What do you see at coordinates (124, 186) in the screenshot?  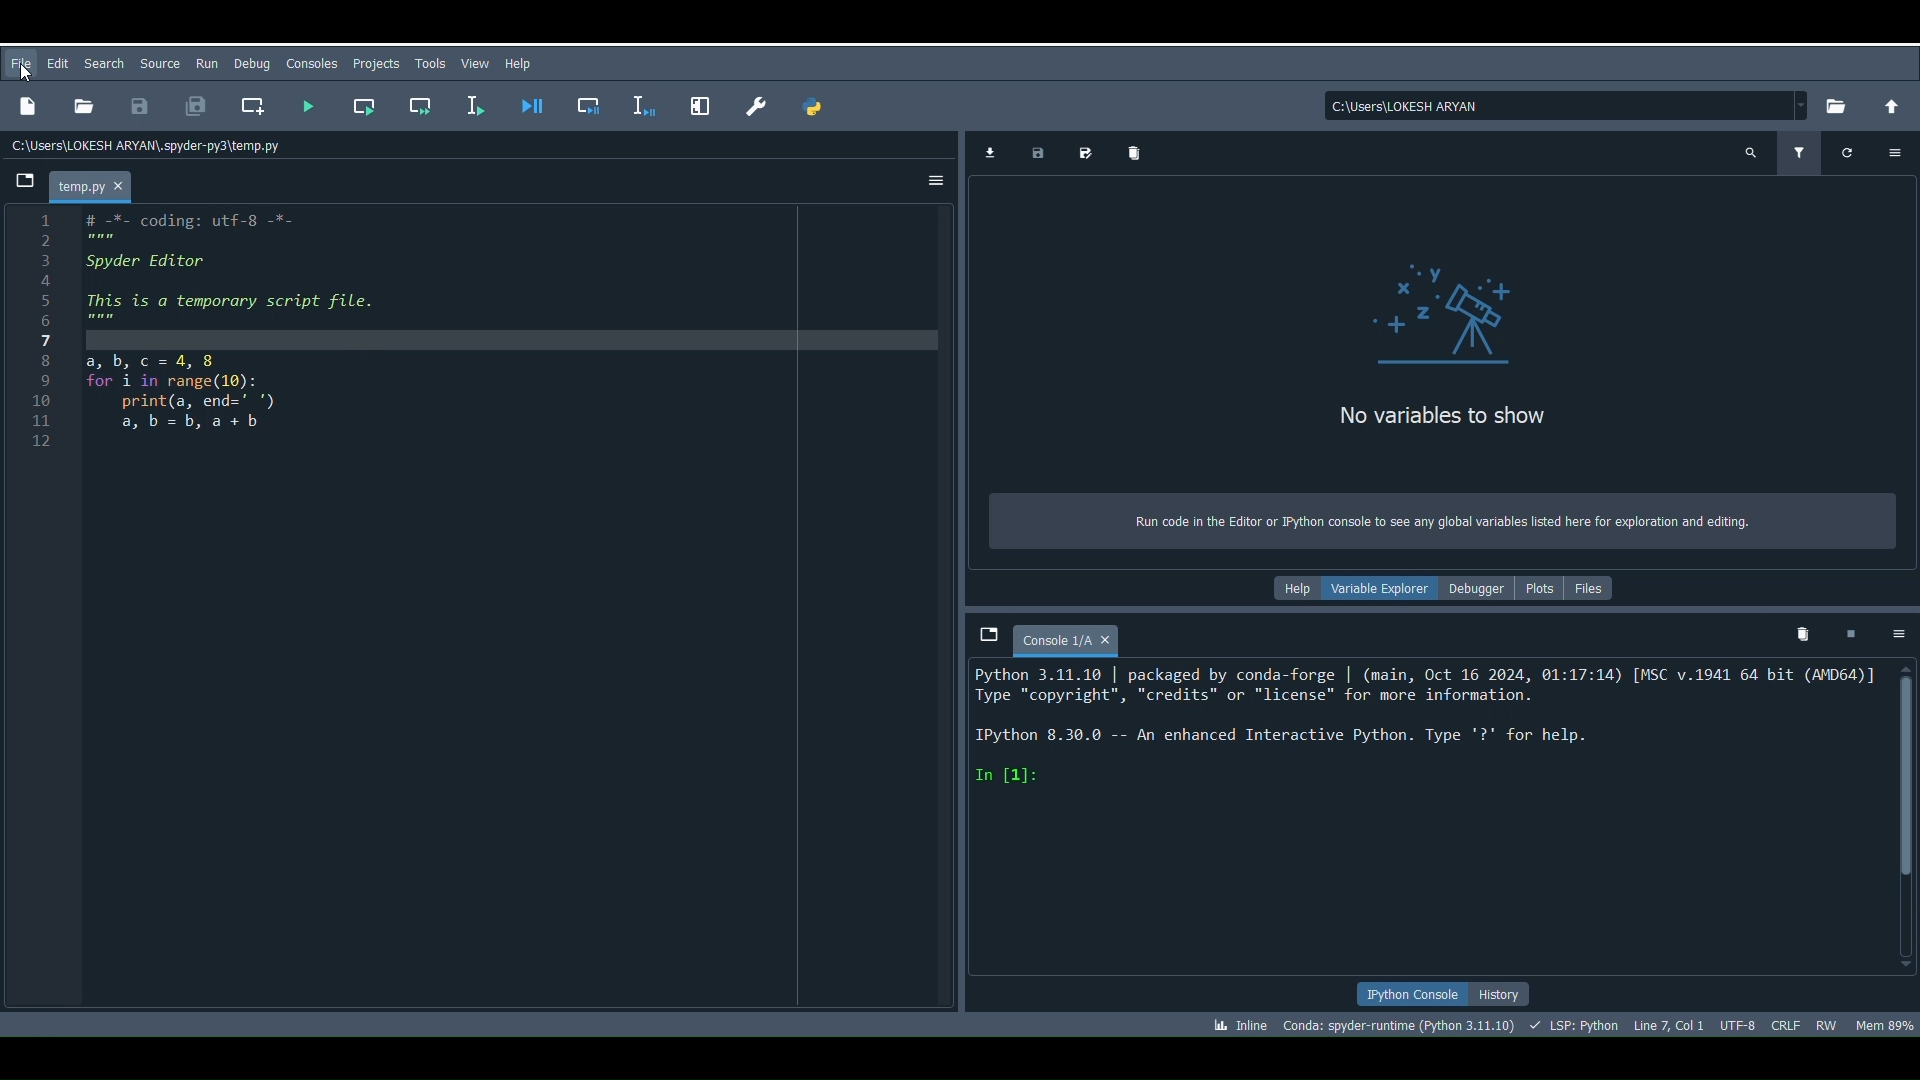 I see `close` at bounding box center [124, 186].